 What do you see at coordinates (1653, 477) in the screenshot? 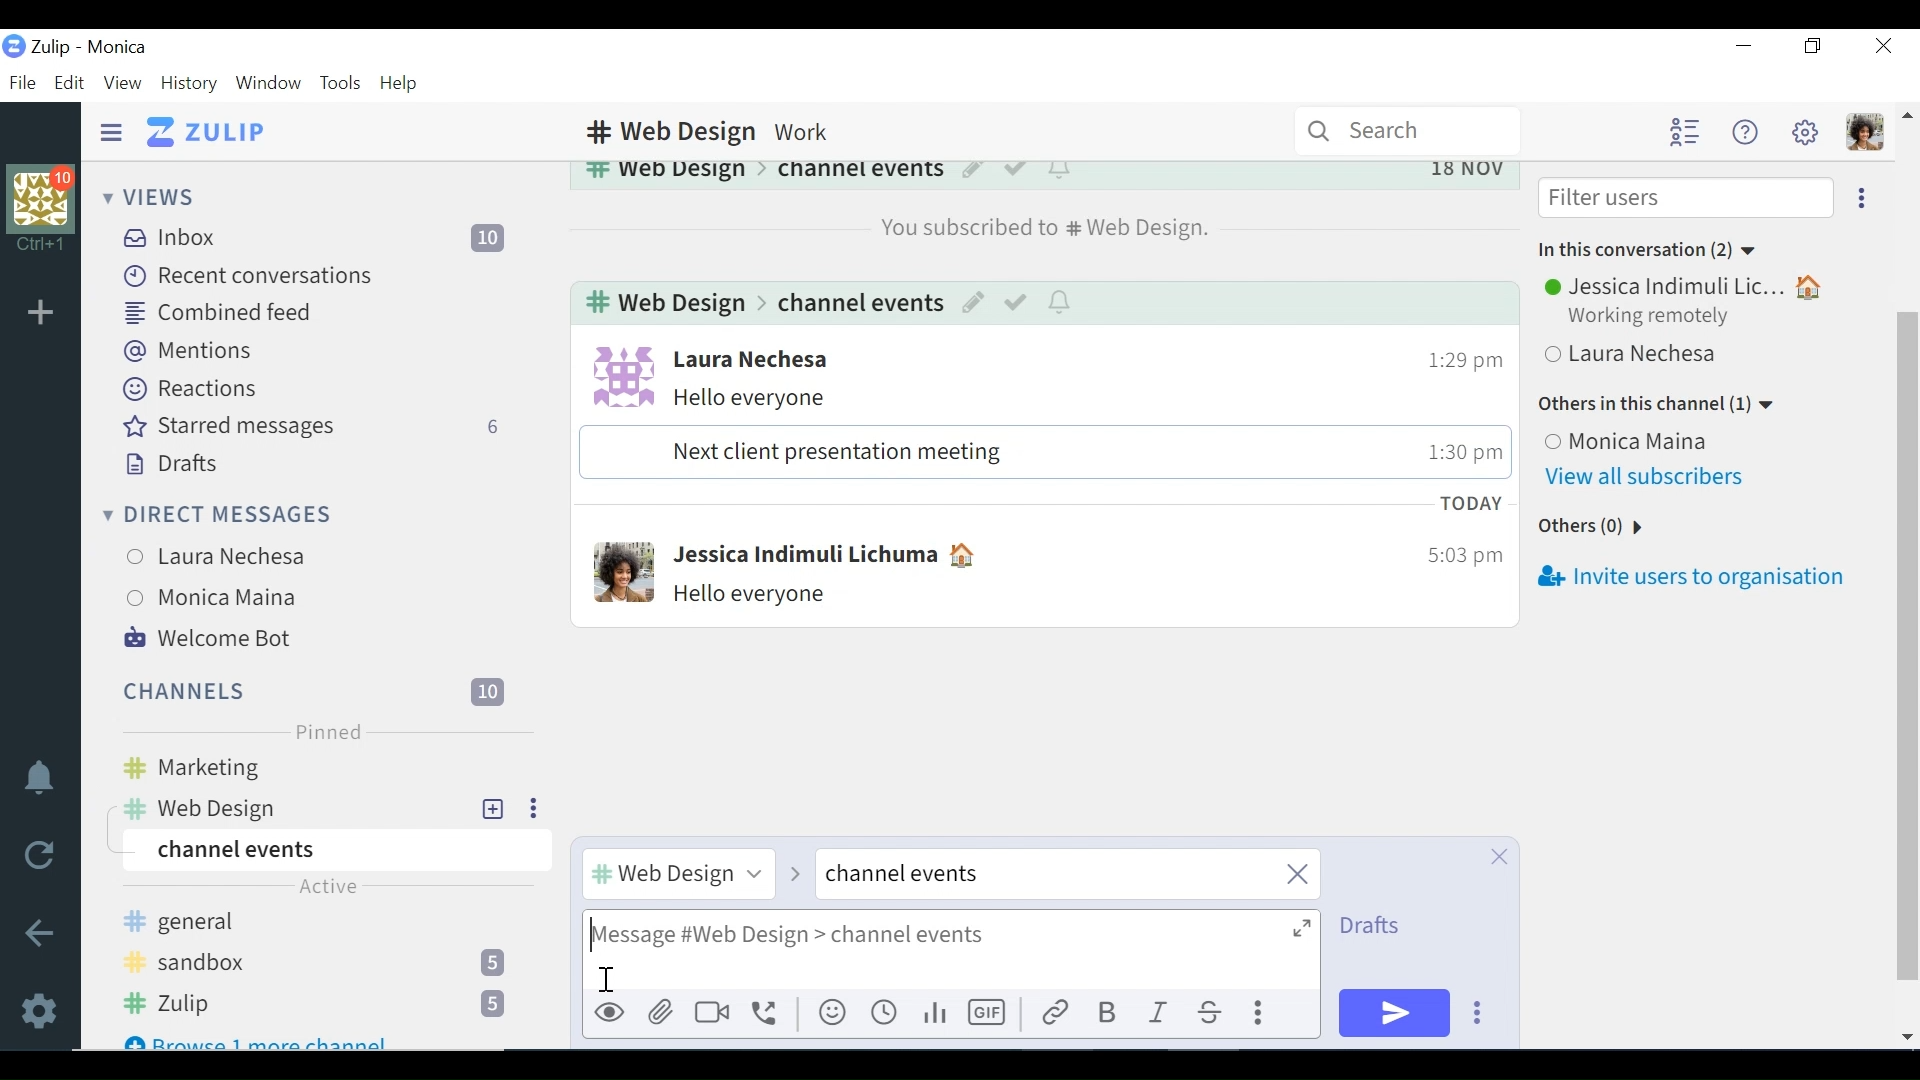
I see `View all subscribers` at bounding box center [1653, 477].